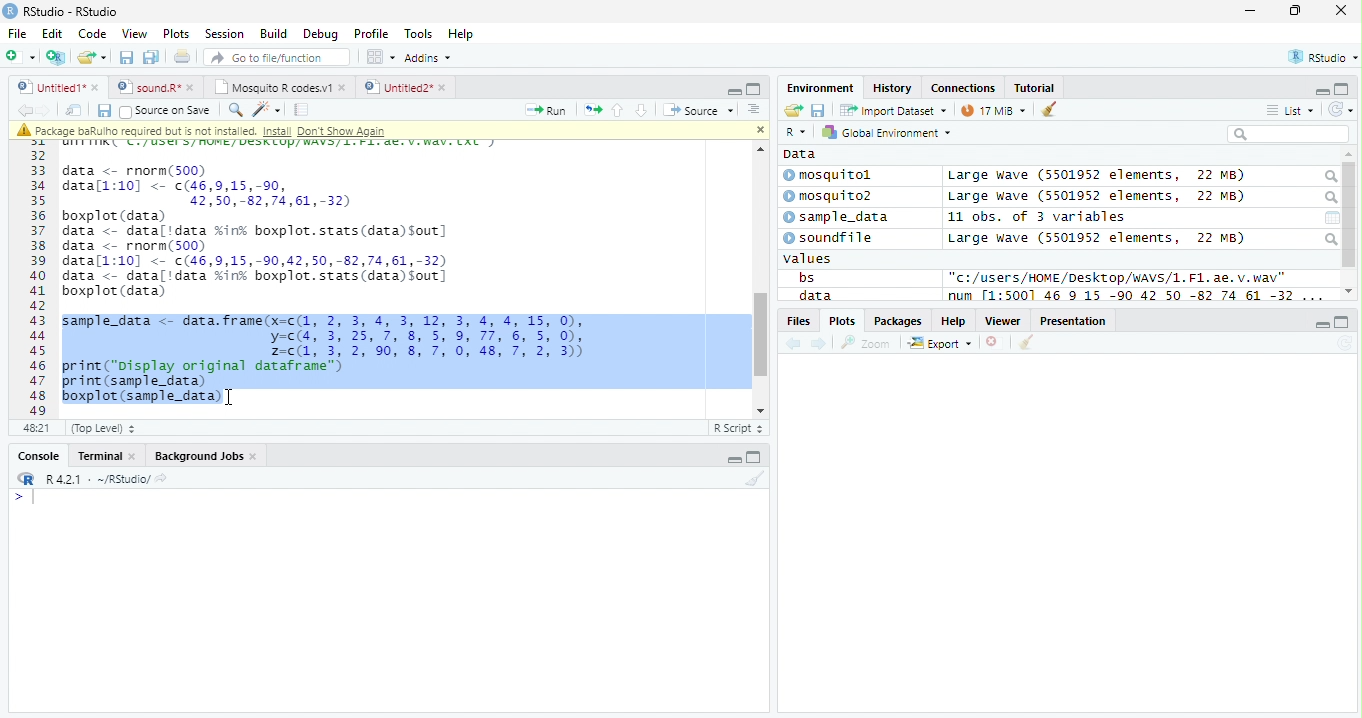  I want to click on scroll up, so click(1349, 155).